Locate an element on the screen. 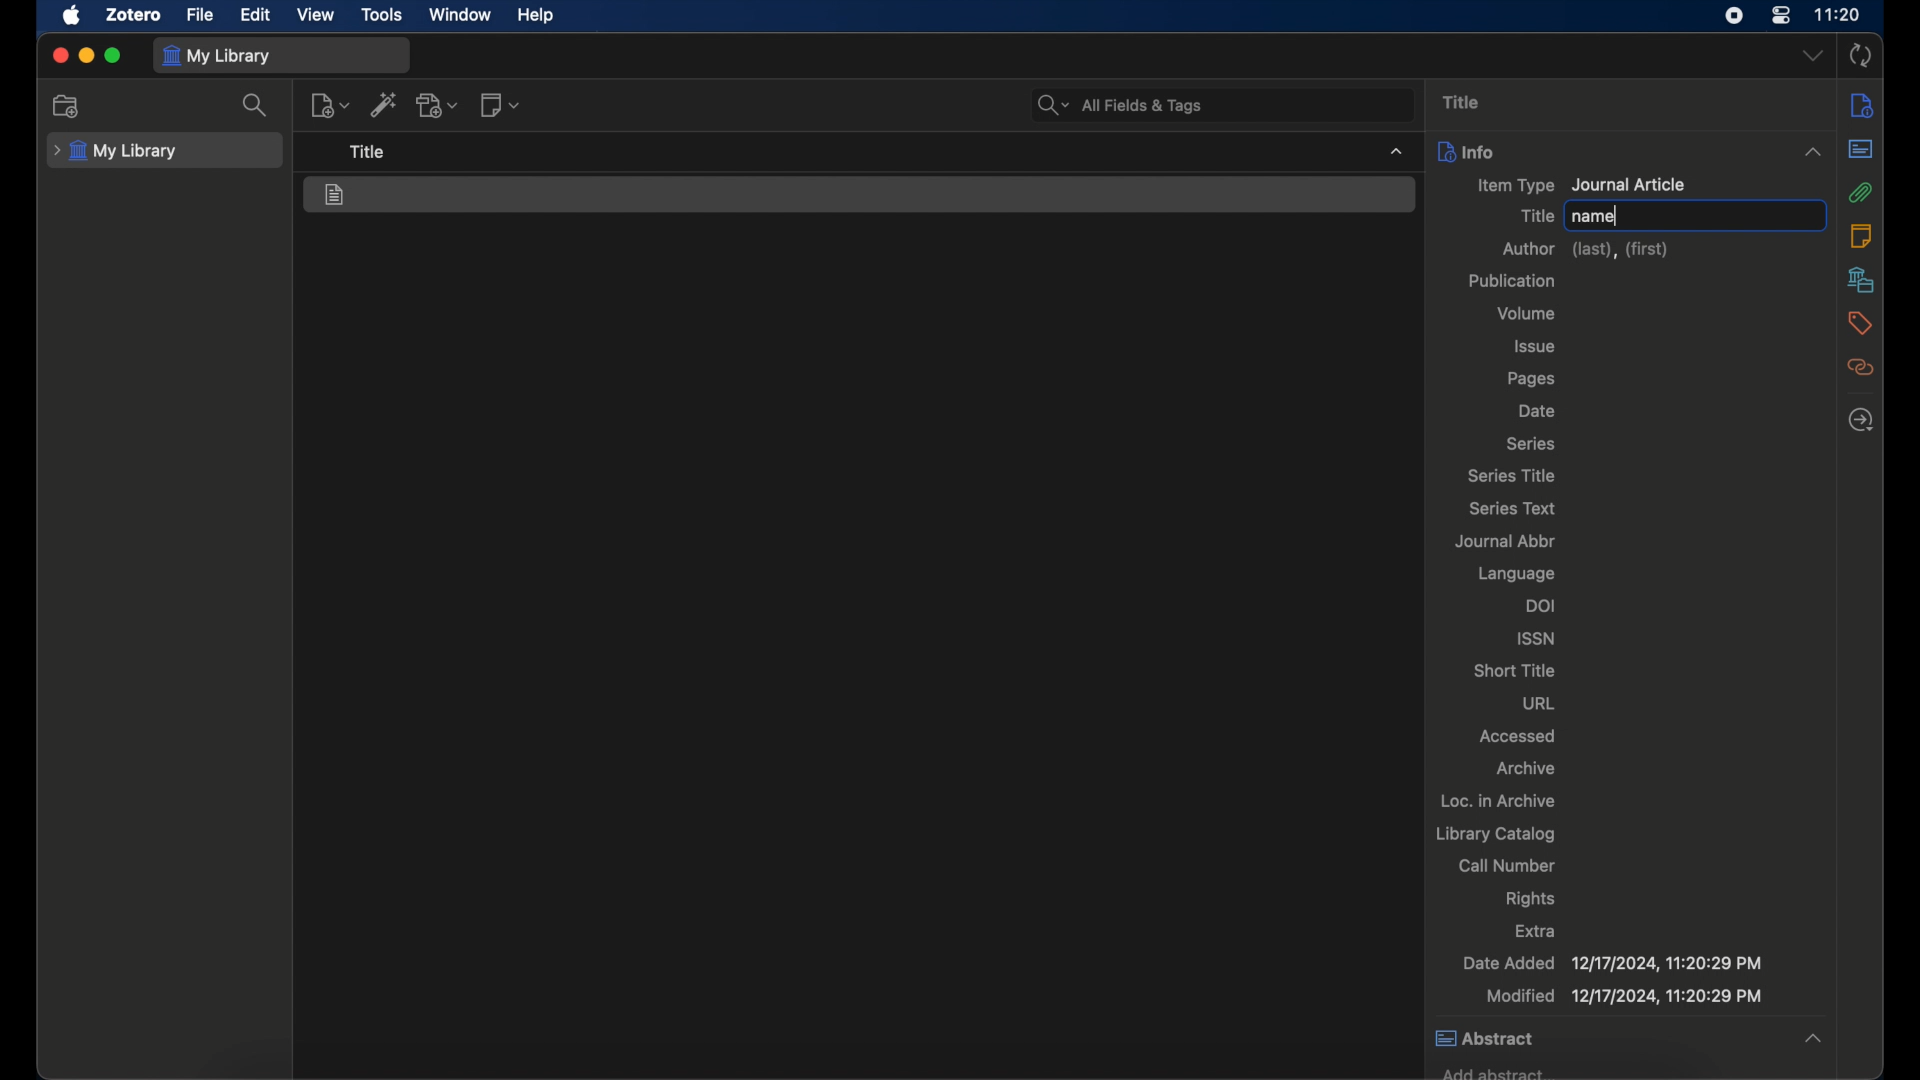 This screenshot has height=1080, width=1920. author is located at coordinates (1588, 252).